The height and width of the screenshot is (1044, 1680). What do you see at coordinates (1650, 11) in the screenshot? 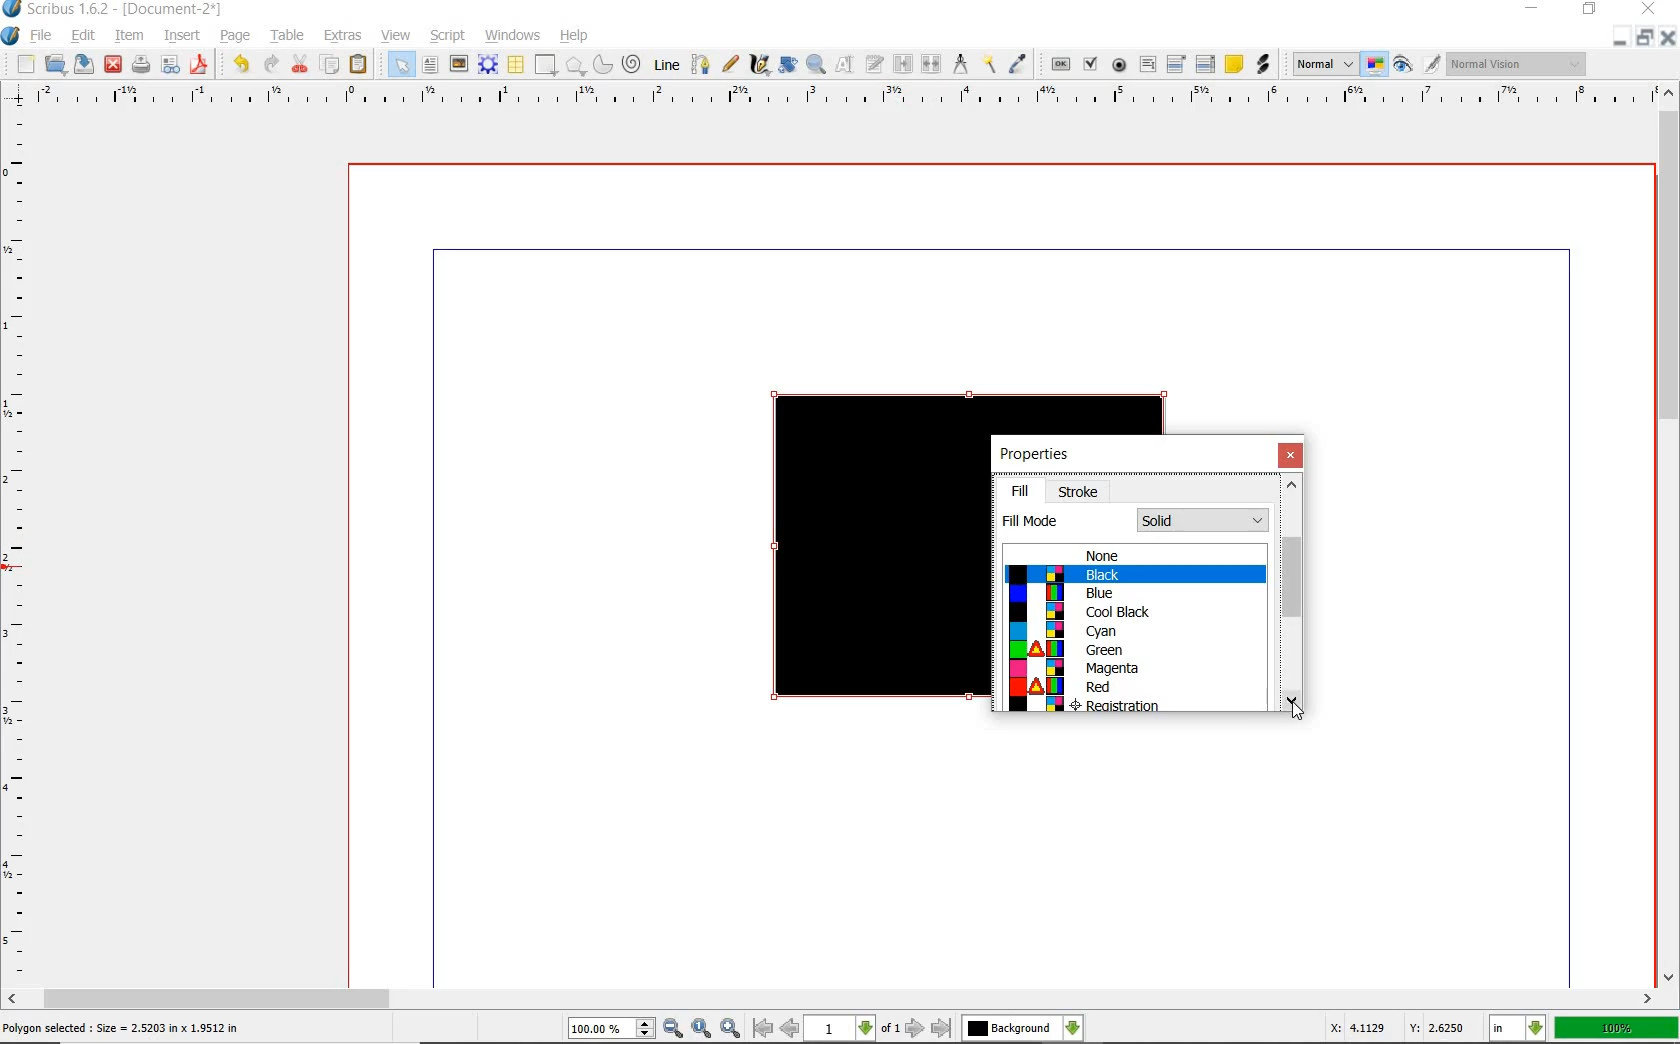
I see `CLOSE` at bounding box center [1650, 11].